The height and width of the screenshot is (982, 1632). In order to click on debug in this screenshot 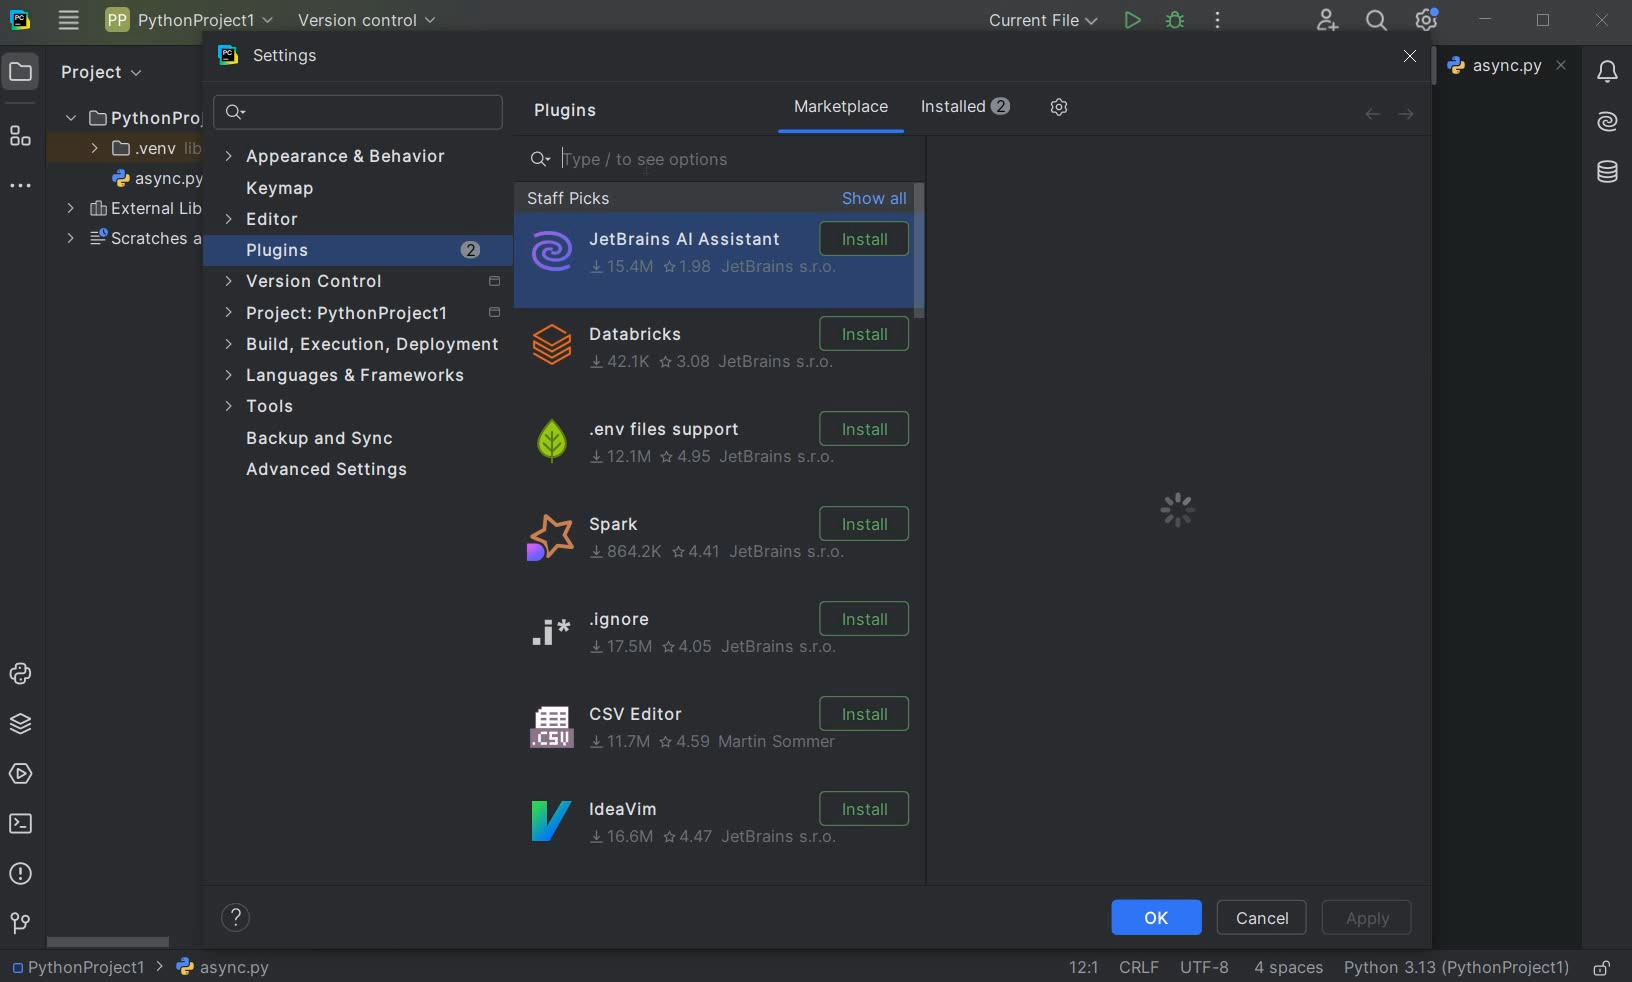, I will do `click(1177, 23)`.